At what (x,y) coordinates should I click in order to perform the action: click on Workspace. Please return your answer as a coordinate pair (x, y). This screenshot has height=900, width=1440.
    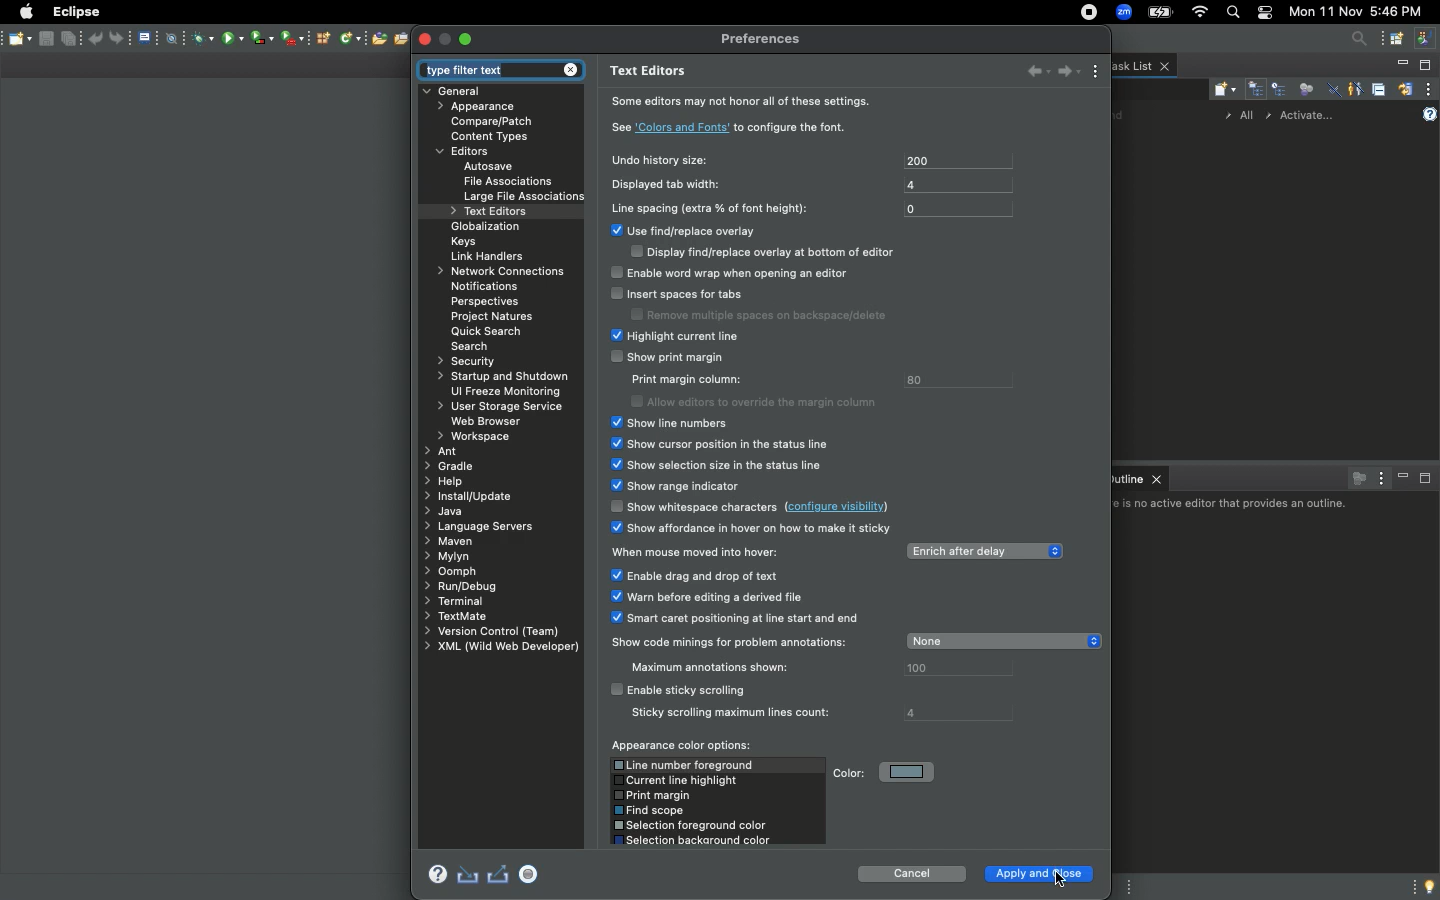
    Looking at the image, I should click on (472, 435).